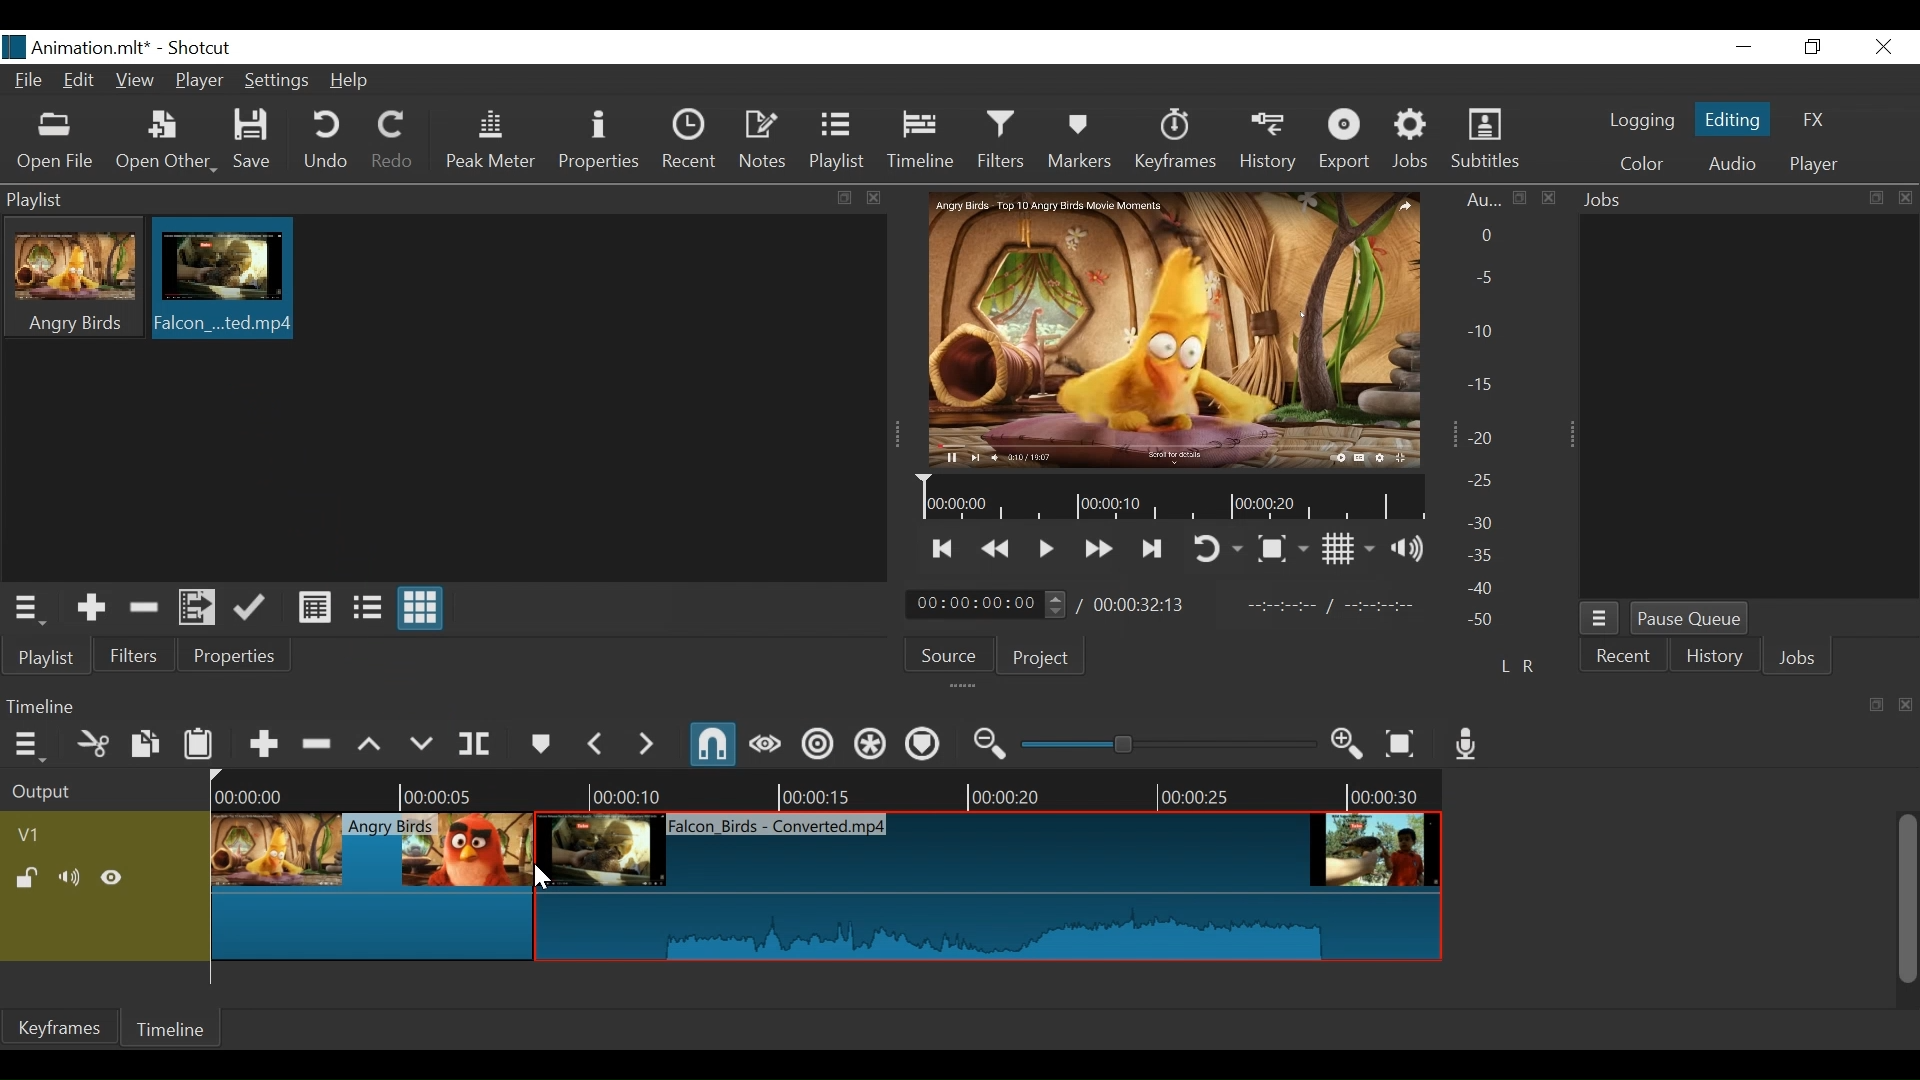 The width and height of the screenshot is (1920, 1080). What do you see at coordinates (923, 744) in the screenshot?
I see `Ripple Markers` at bounding box center [923, 744].